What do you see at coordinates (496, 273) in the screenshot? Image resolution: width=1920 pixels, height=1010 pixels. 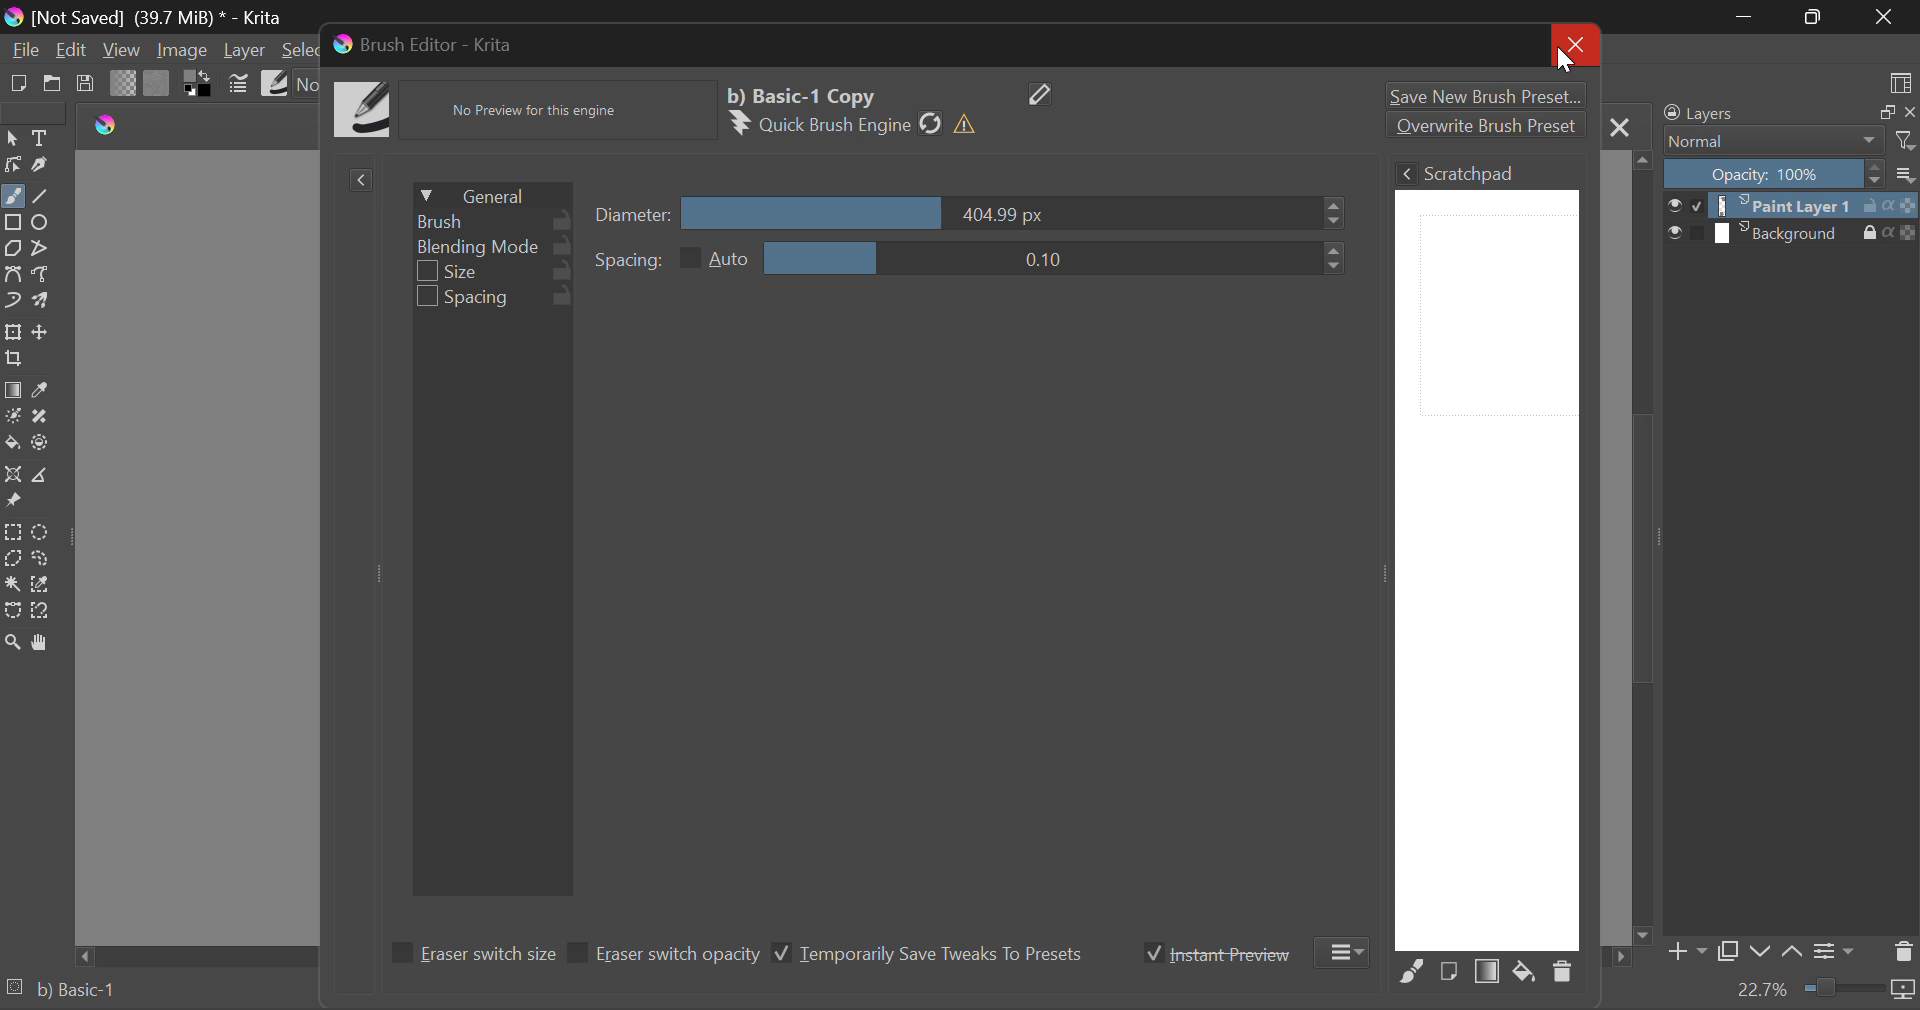 I see `Size` at bounding box center [496, 273].